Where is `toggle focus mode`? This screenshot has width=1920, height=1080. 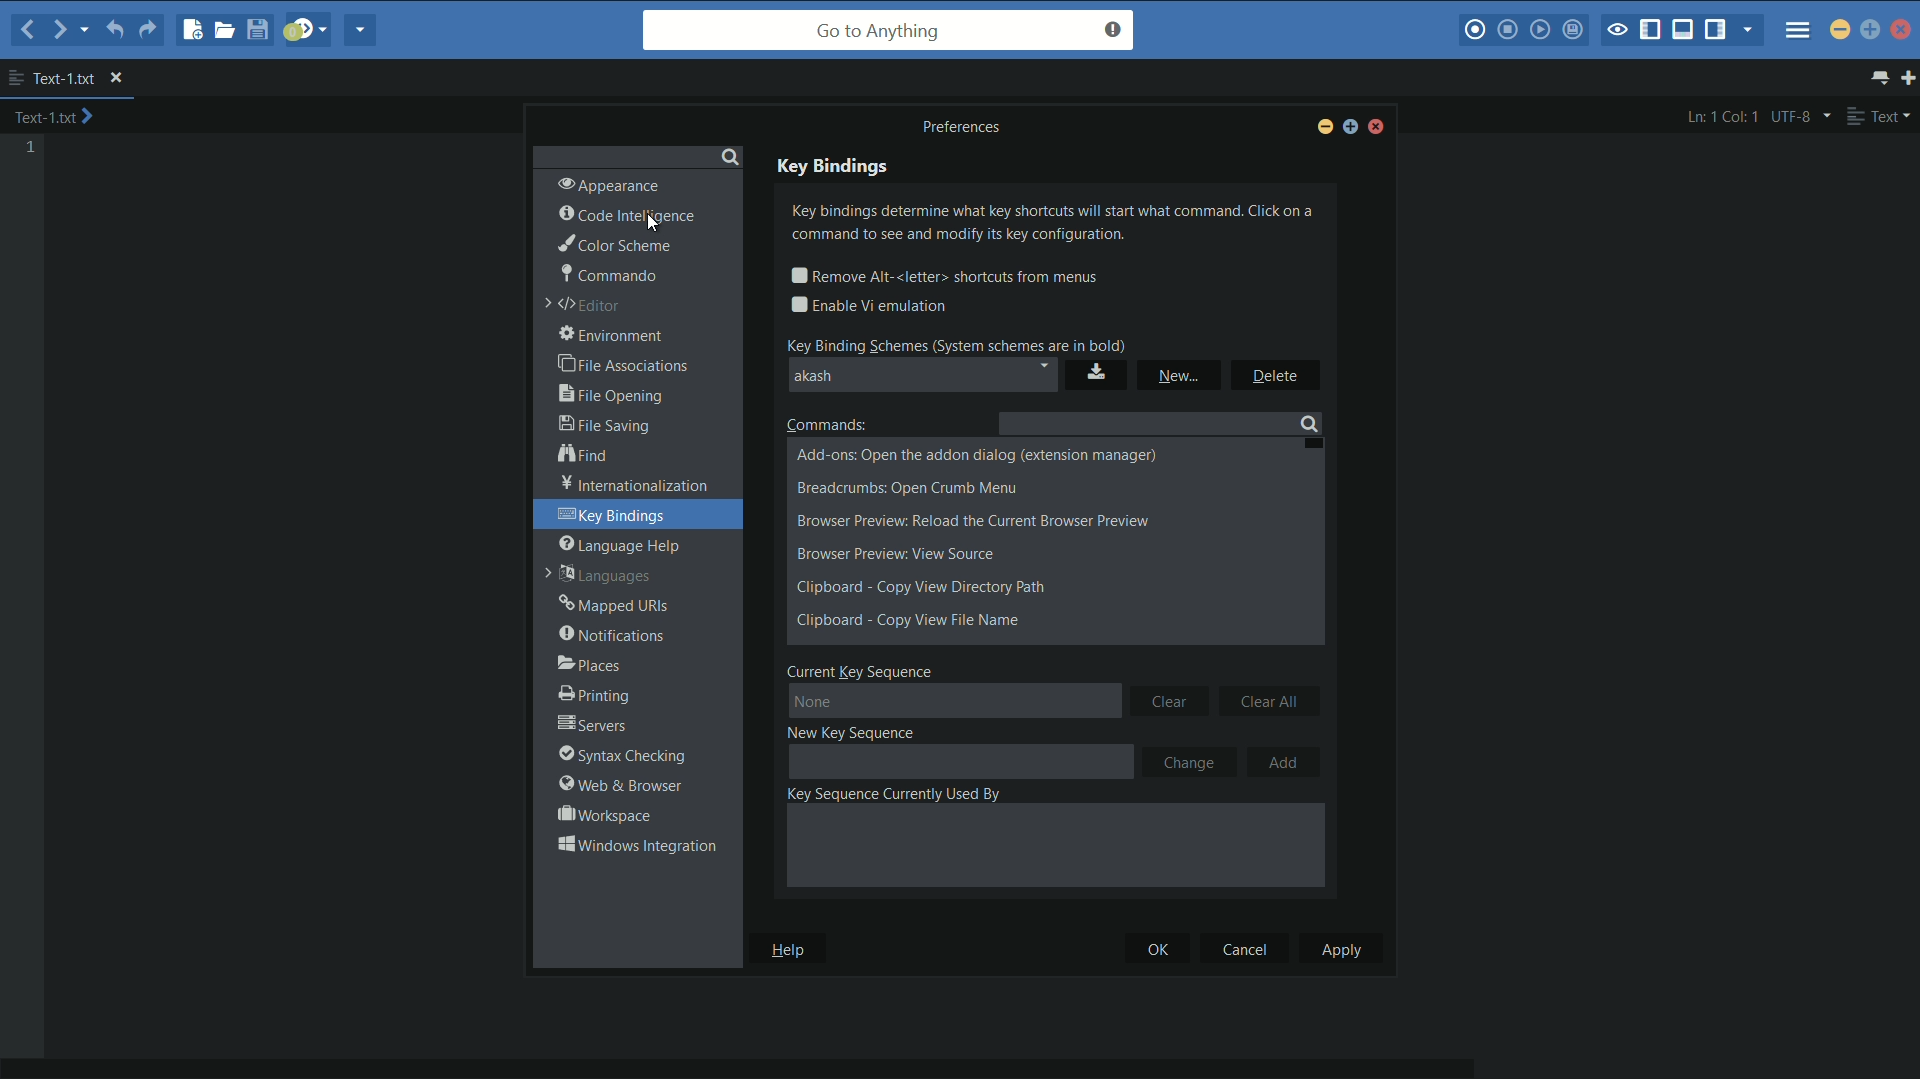 toggle focus mode is located at coordinates (1617, 31).